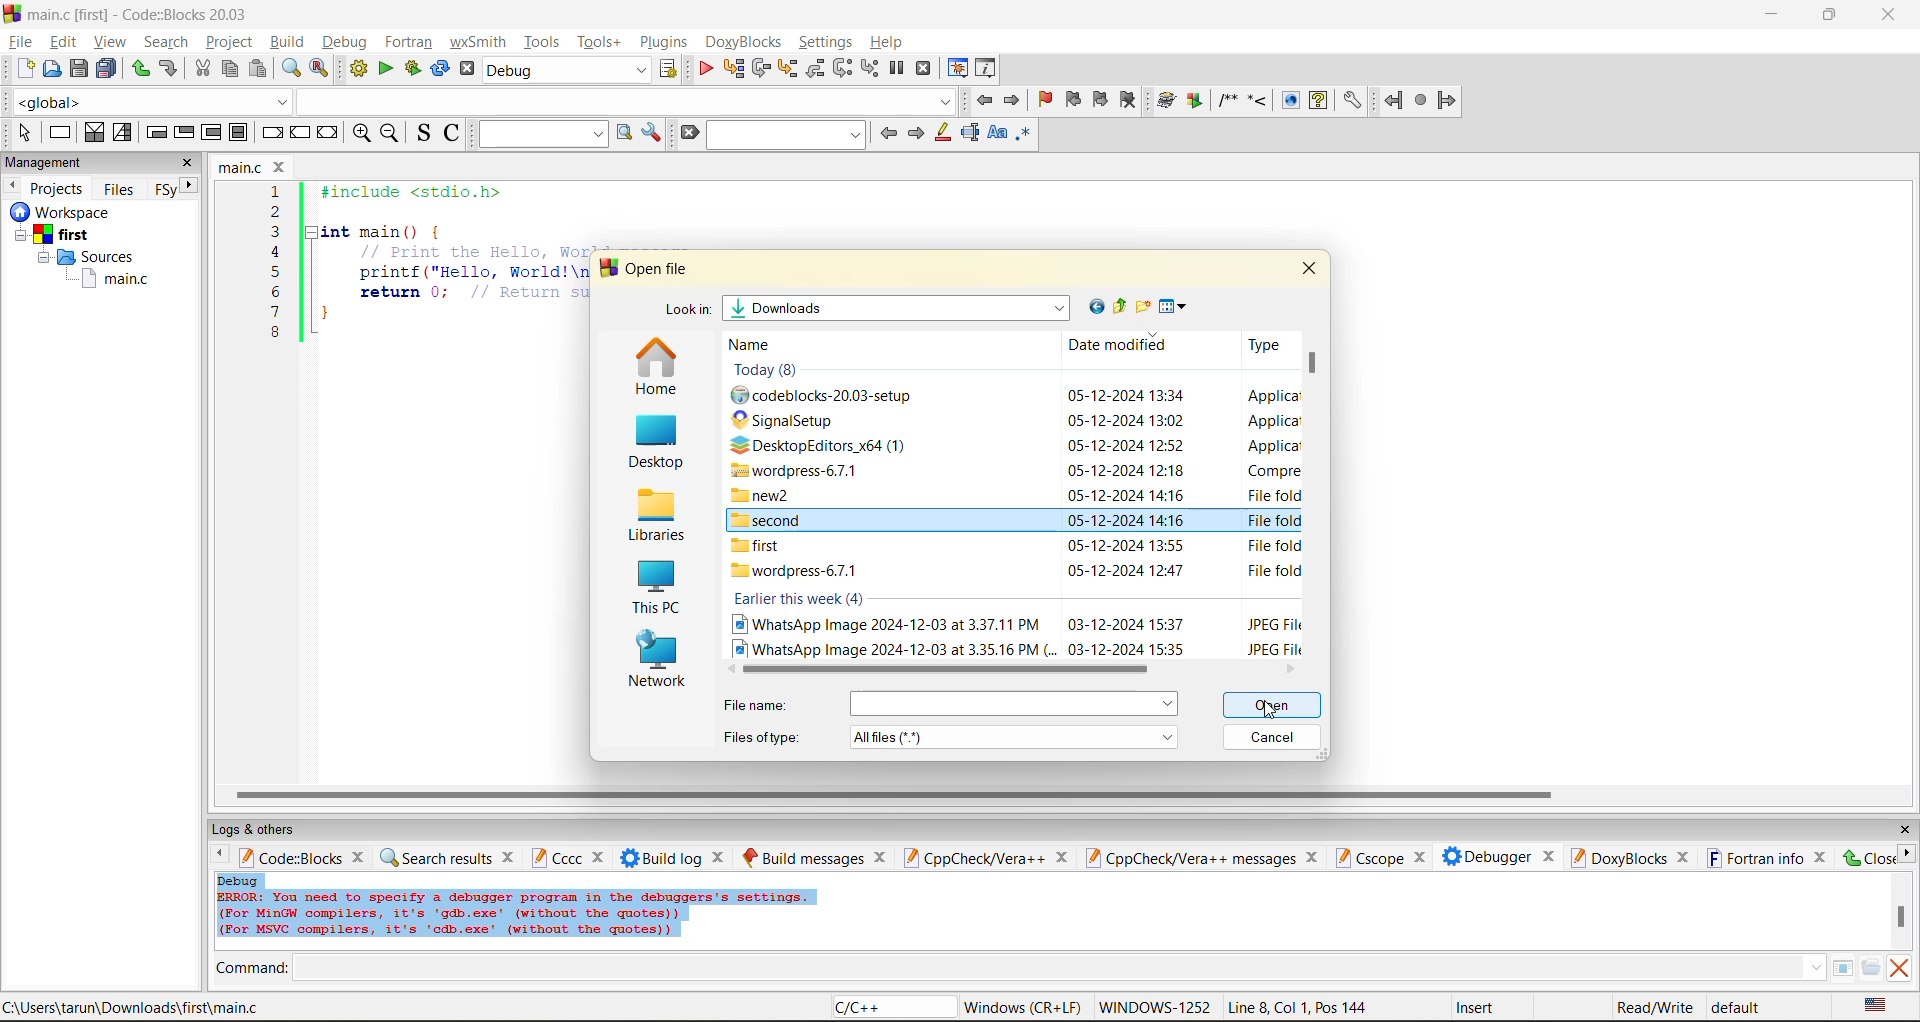  I want to click on various info, so click(987, 69).